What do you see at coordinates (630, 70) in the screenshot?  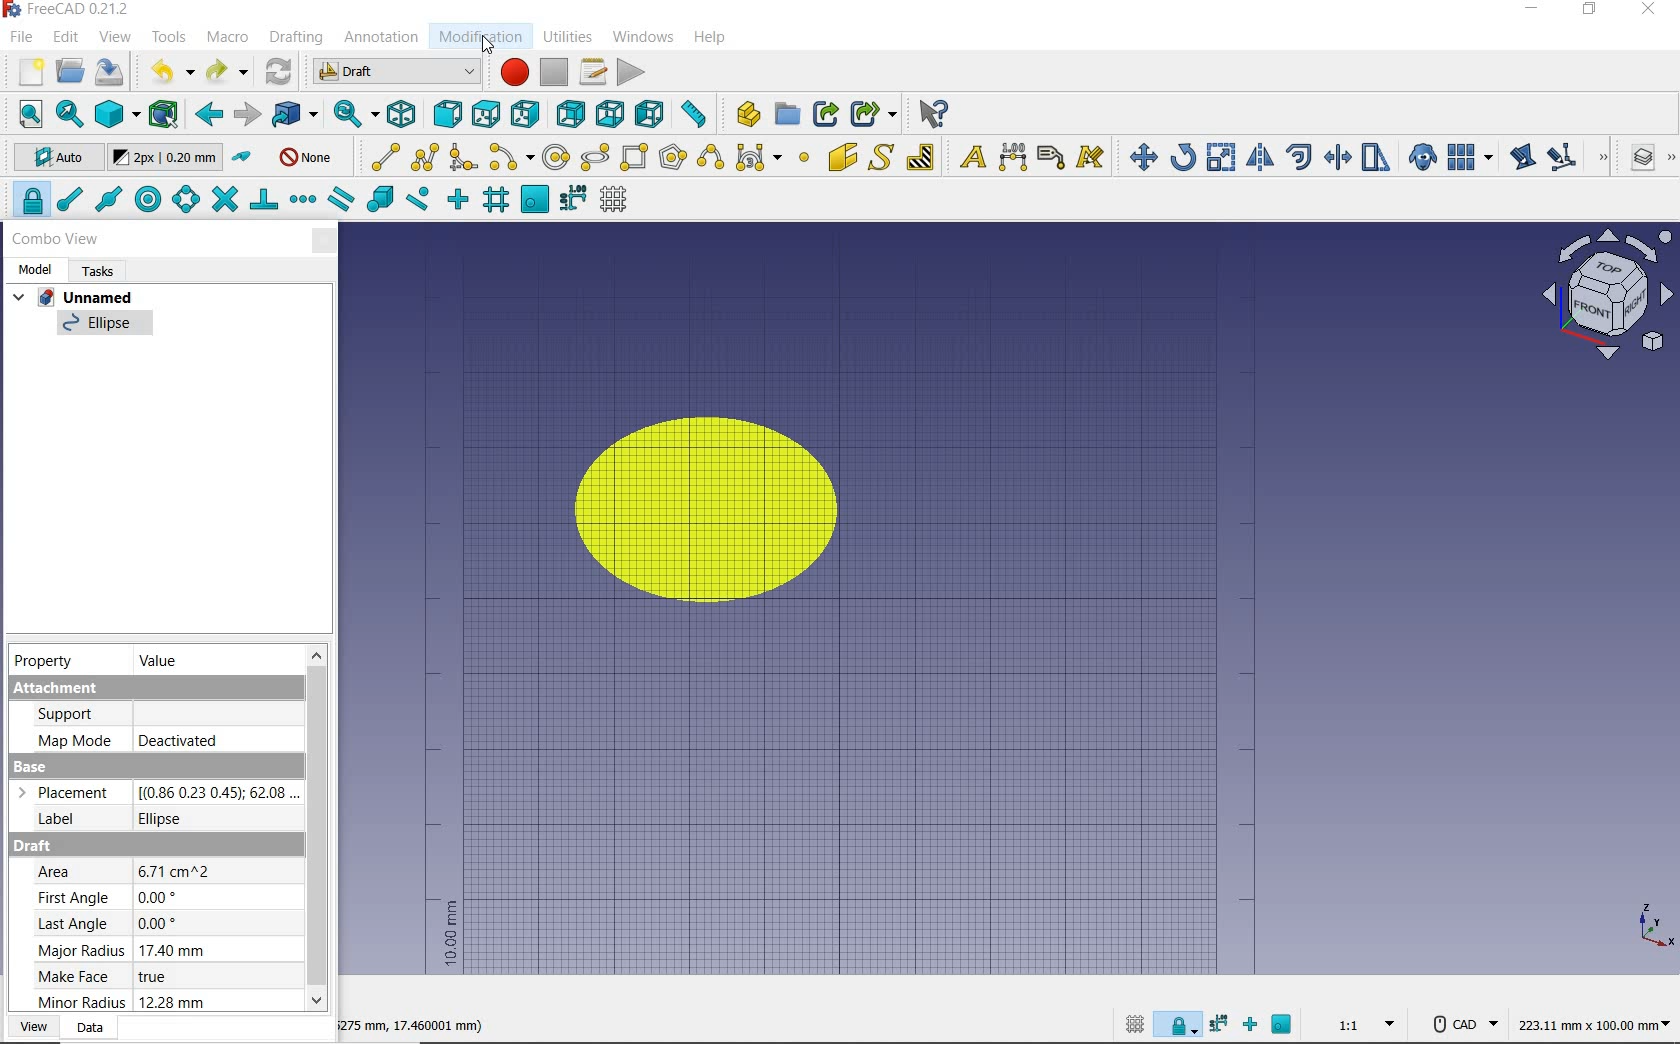 I see `execute macro` at bounding box center [630, 70].